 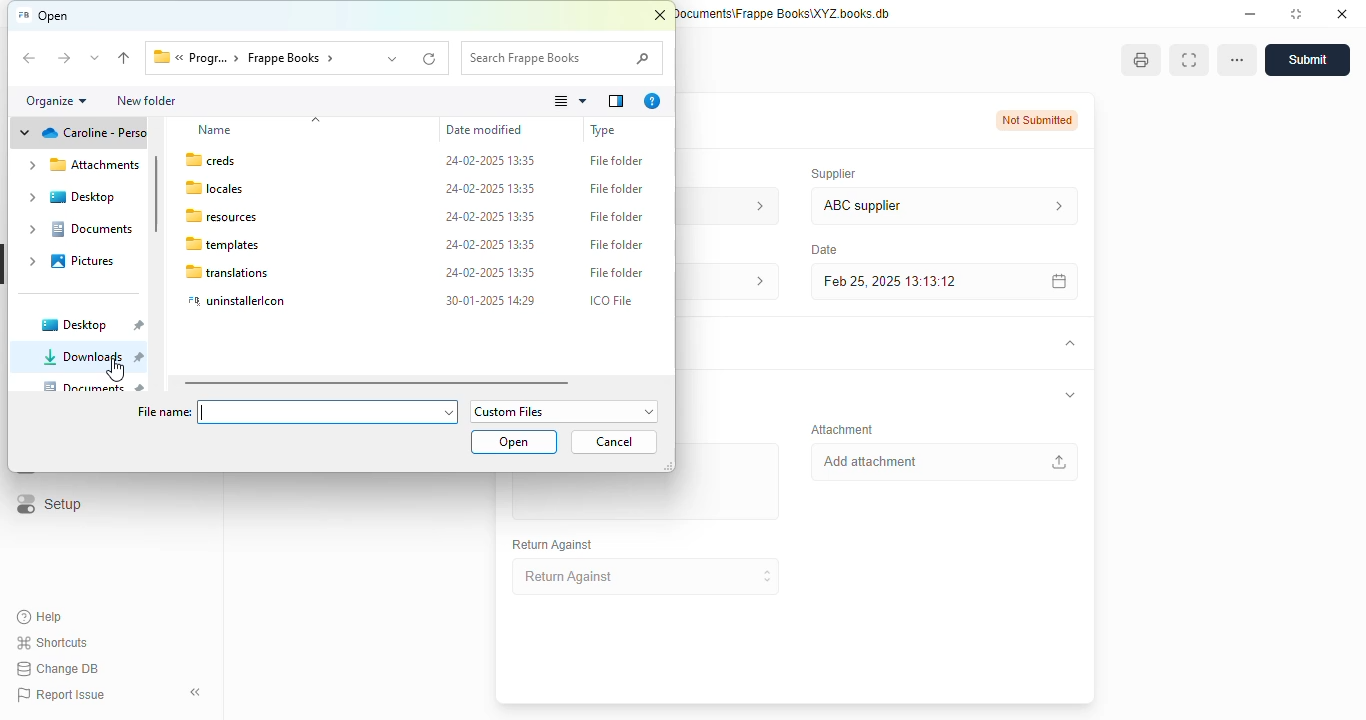 What do you see at coordinates (198, 692) in the screenshot?
I see `toggle sidebar` at bounding box center [198, 692].